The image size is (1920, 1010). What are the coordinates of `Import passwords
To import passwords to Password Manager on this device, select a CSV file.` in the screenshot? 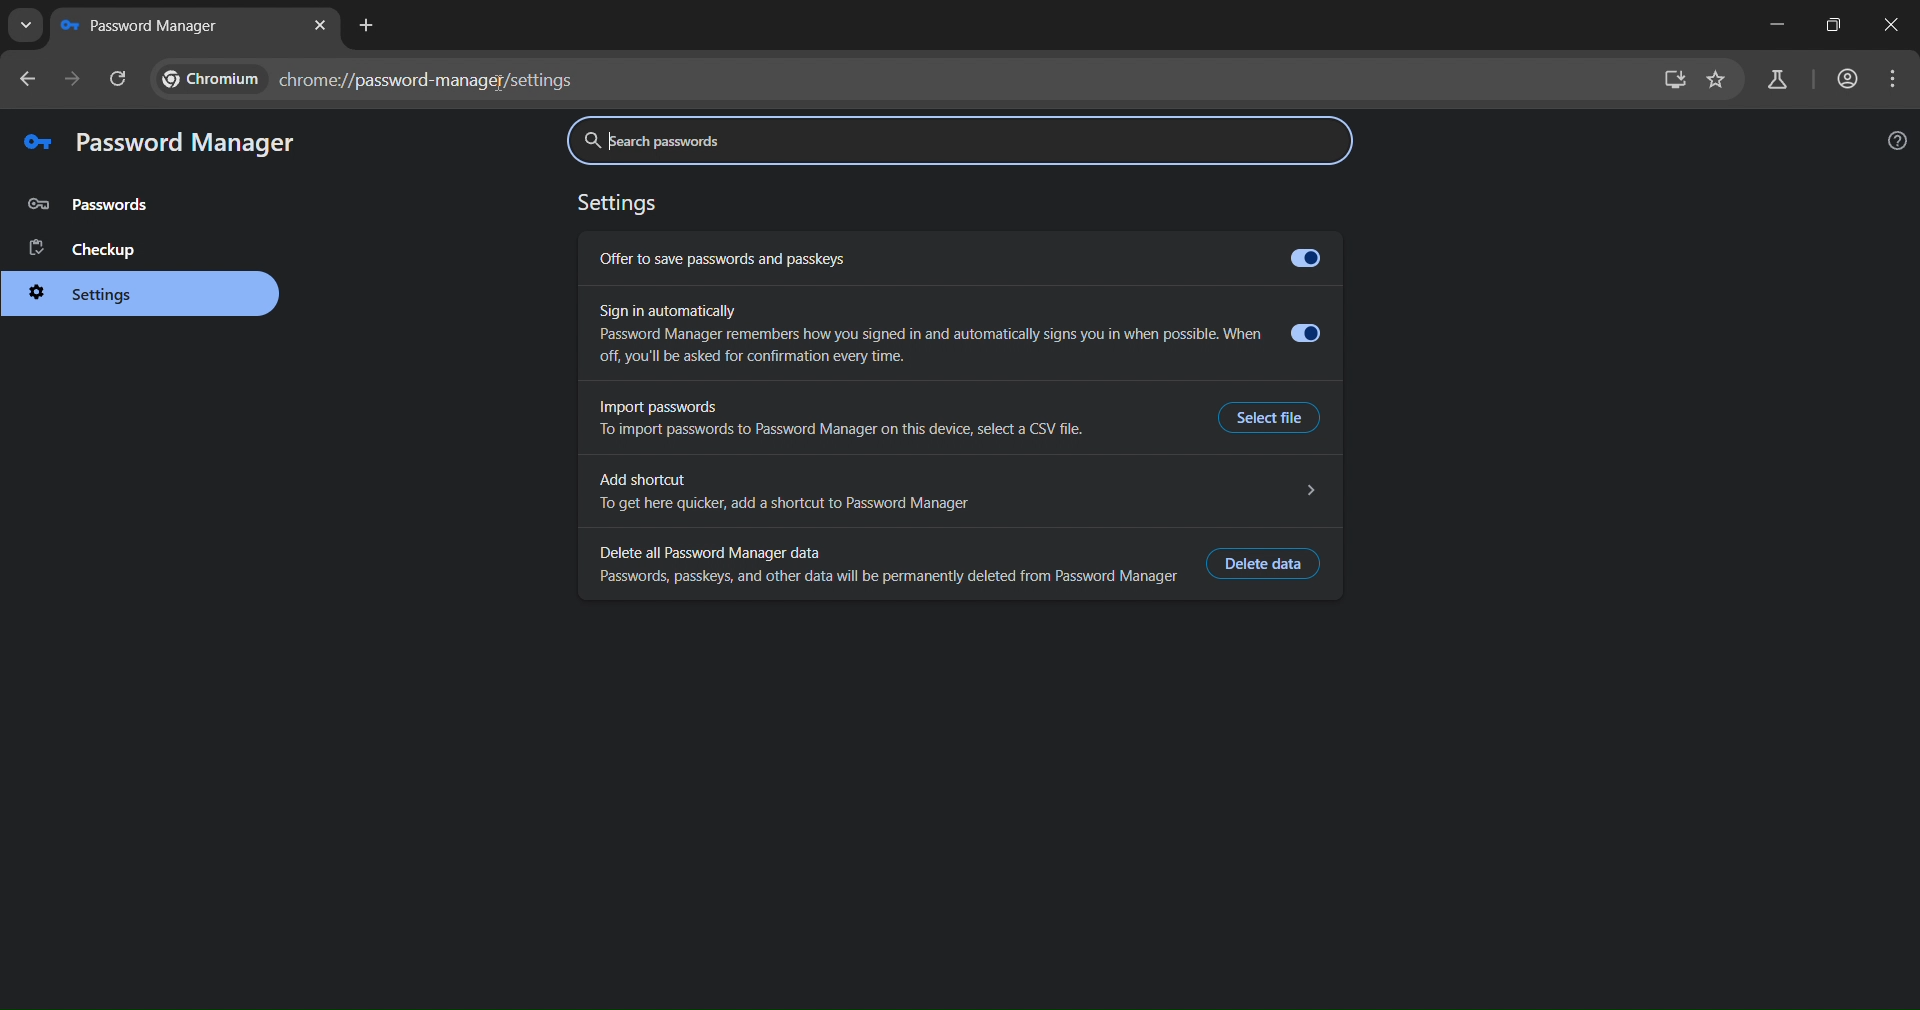 It's located at (841, 423).